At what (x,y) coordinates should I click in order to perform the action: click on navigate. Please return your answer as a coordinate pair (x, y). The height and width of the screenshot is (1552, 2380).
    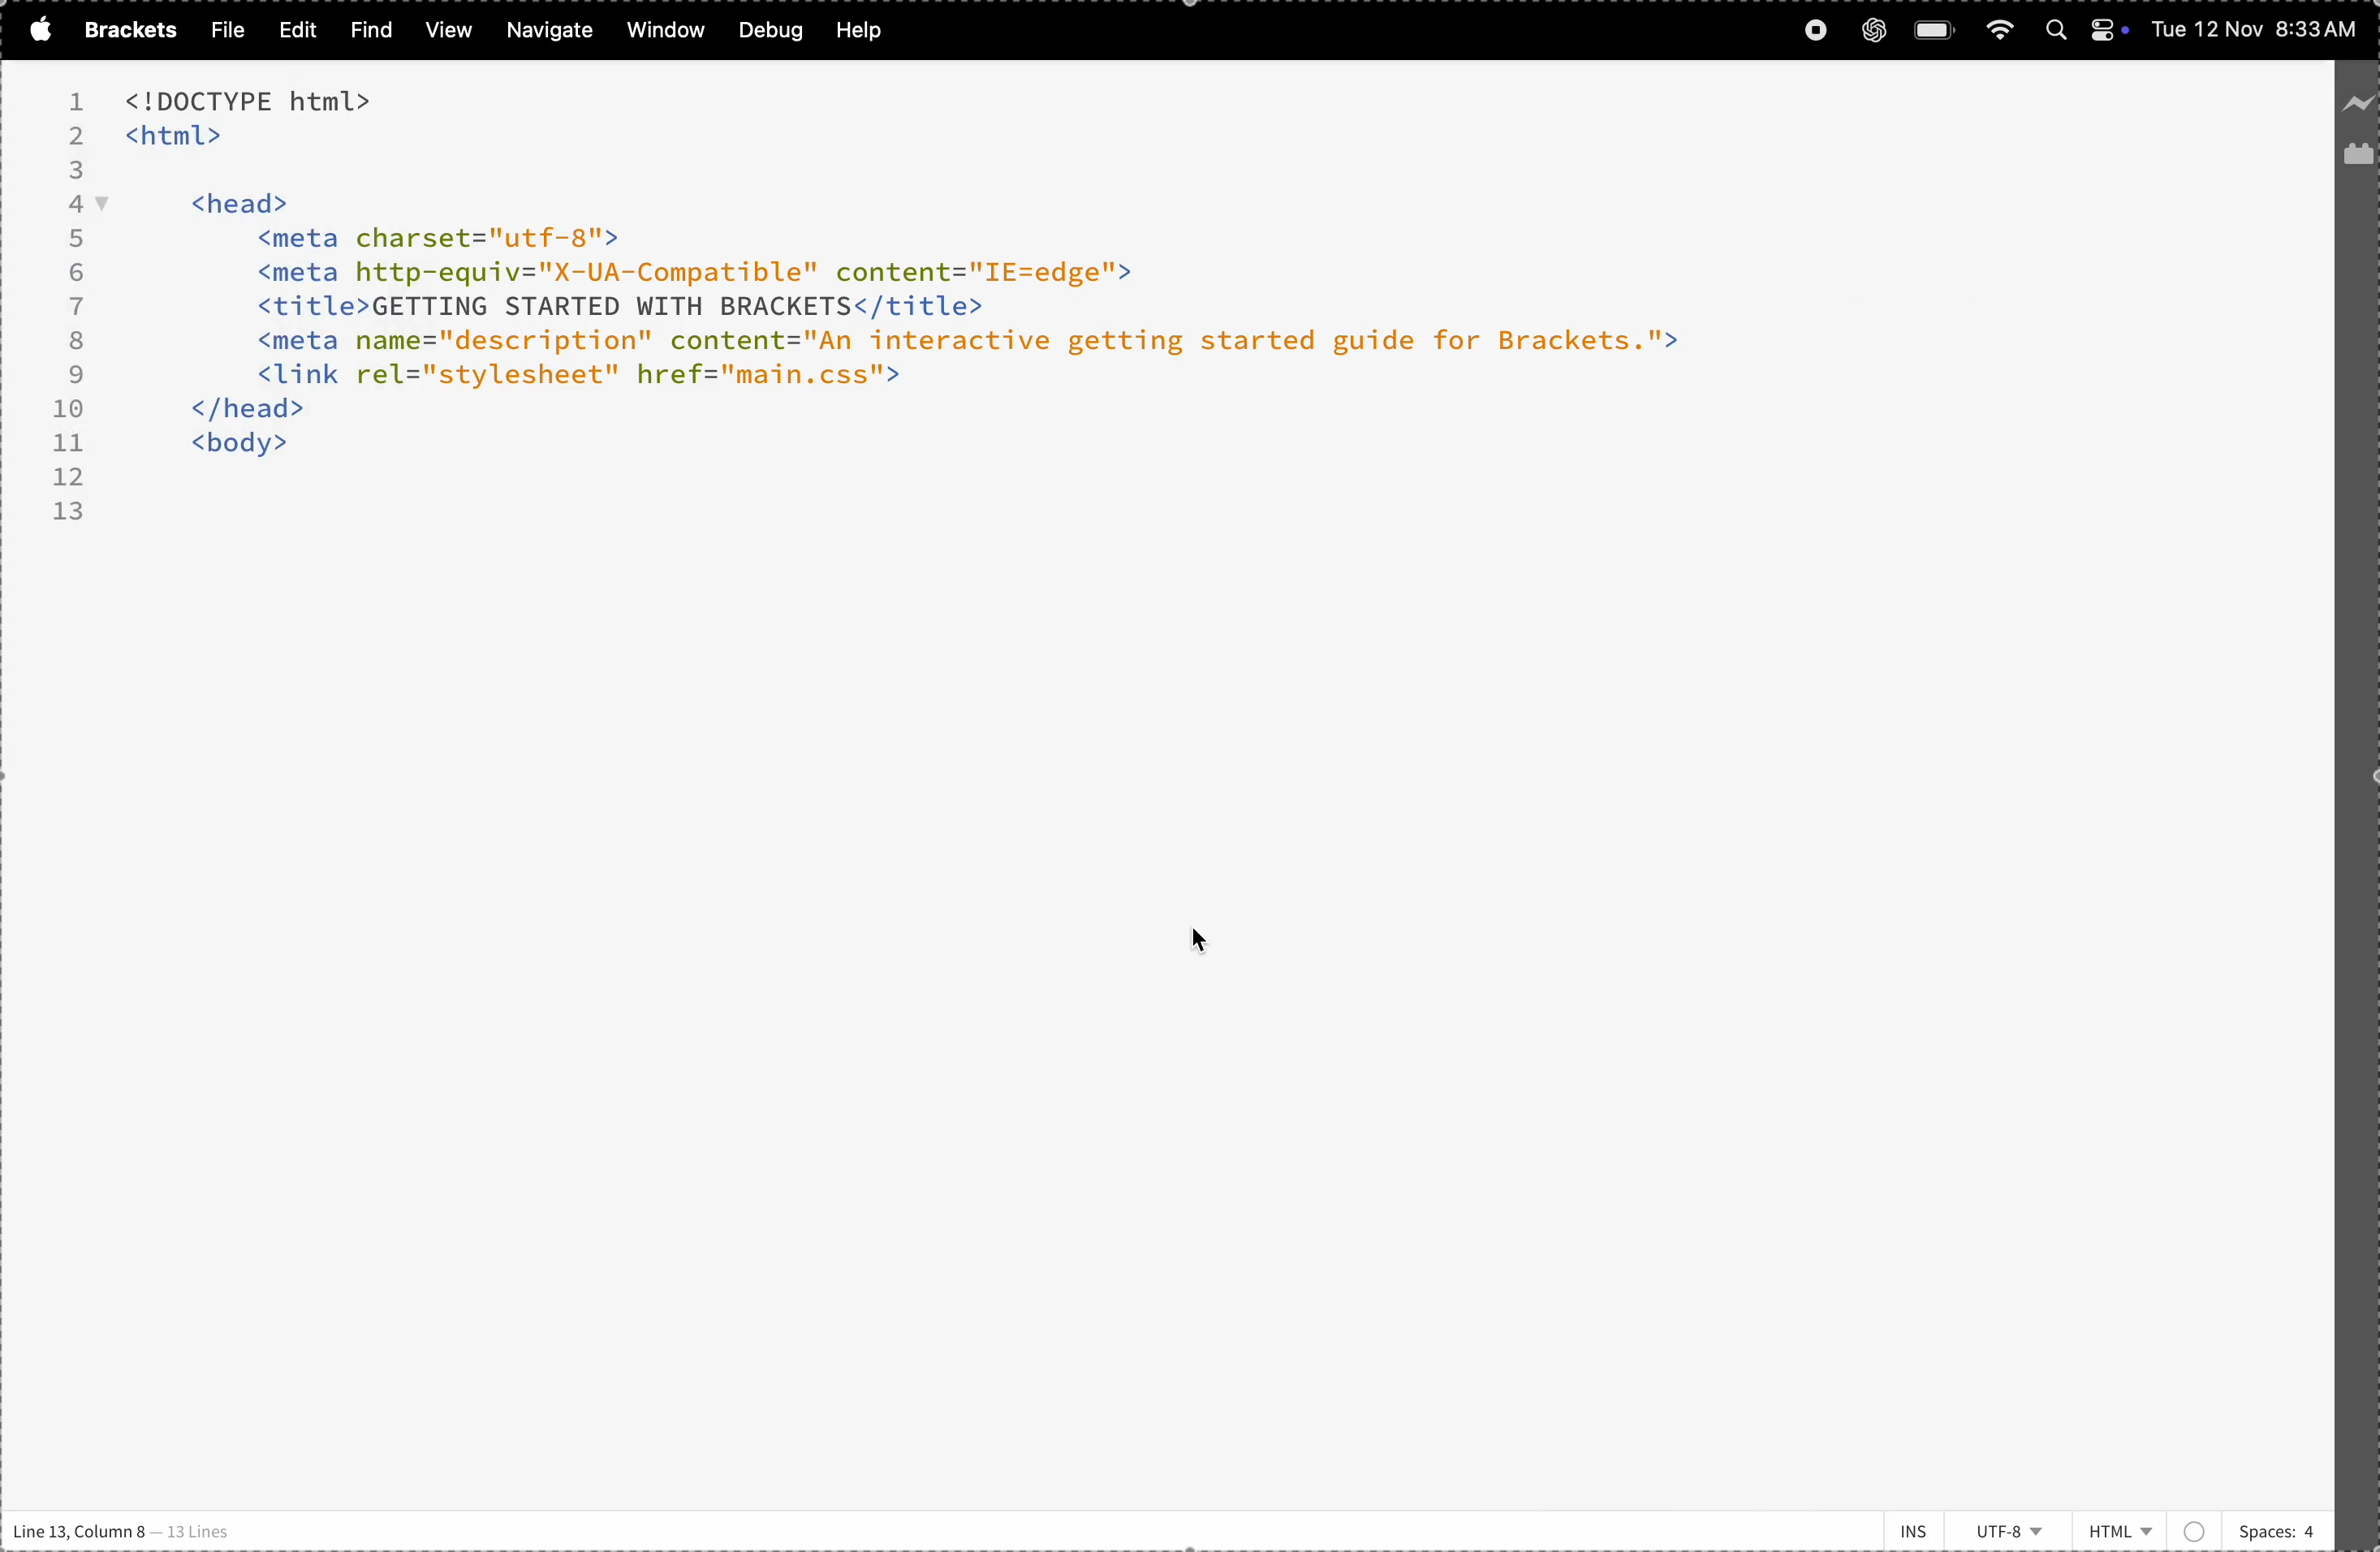
    Looking at the image, I should click on (551, 31).